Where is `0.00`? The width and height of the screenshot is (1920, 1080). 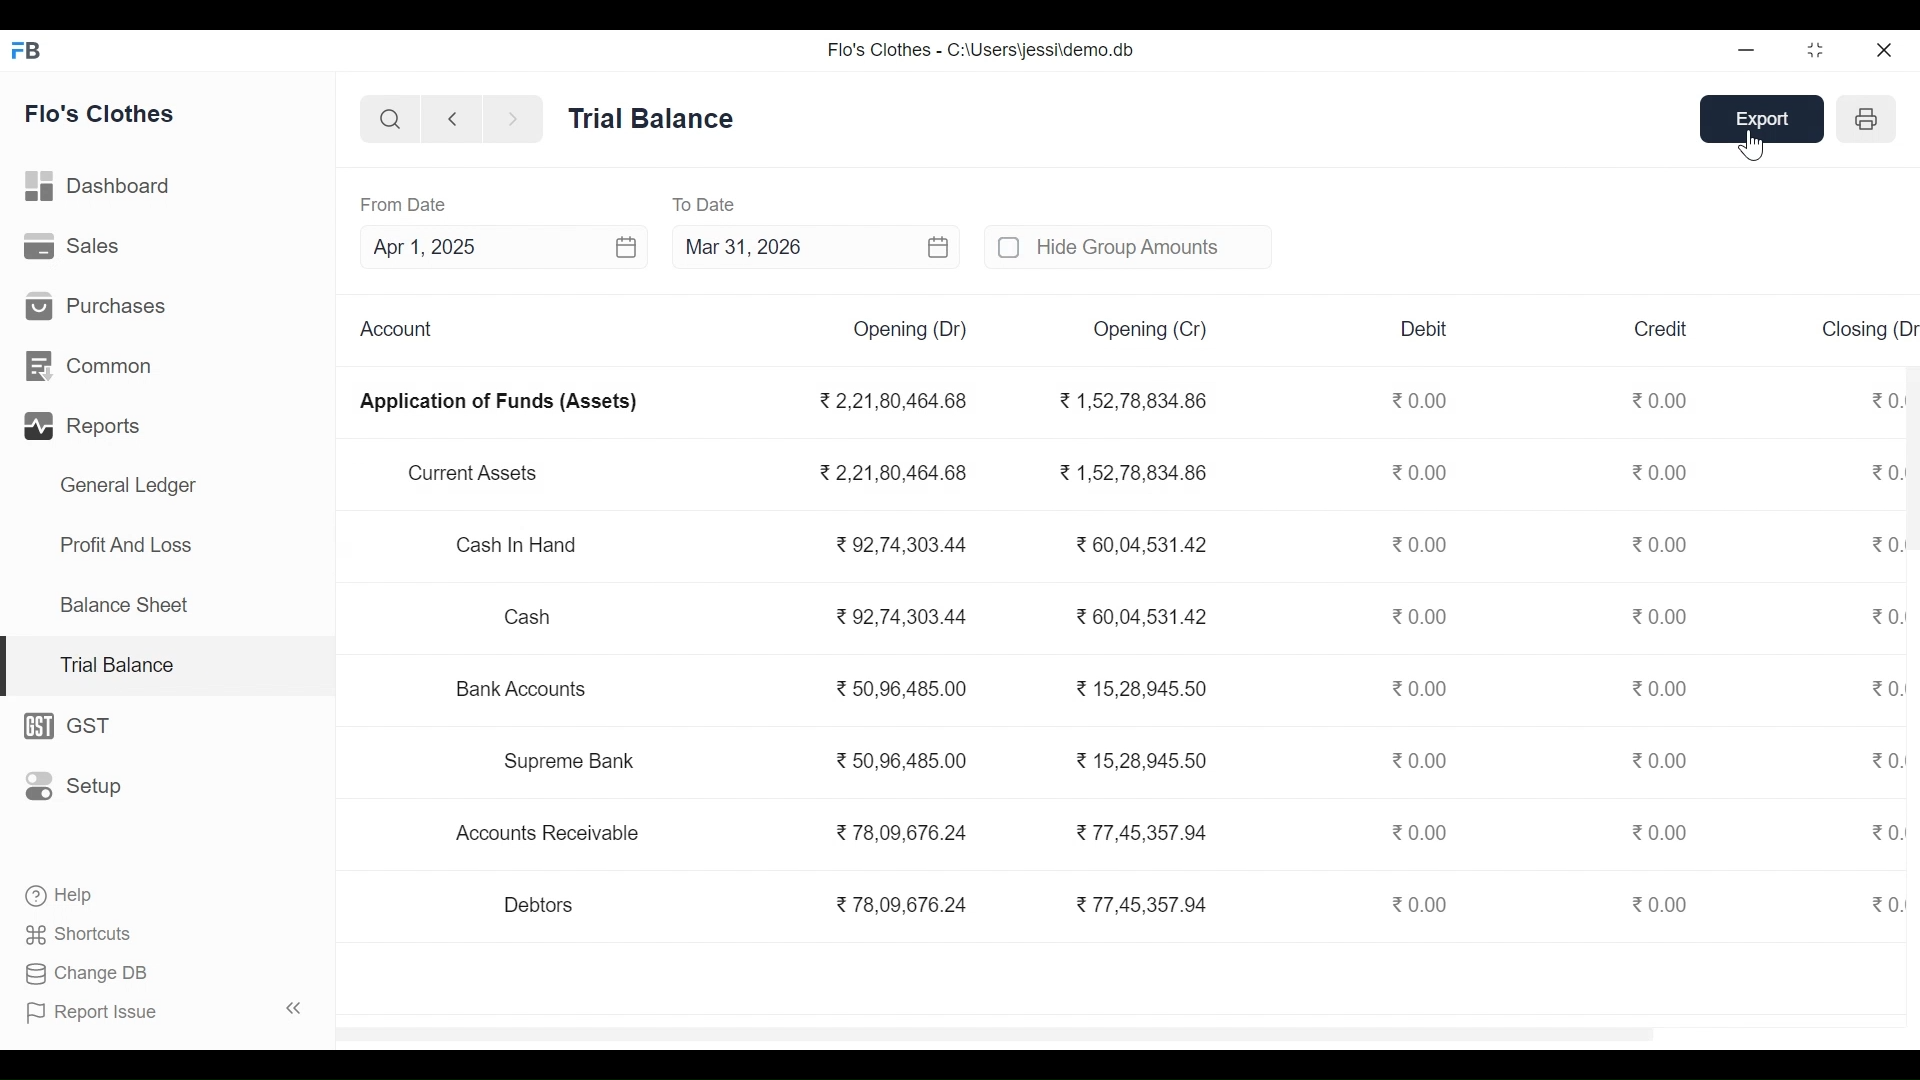
0.00 is located at coordinates (1664, 903).